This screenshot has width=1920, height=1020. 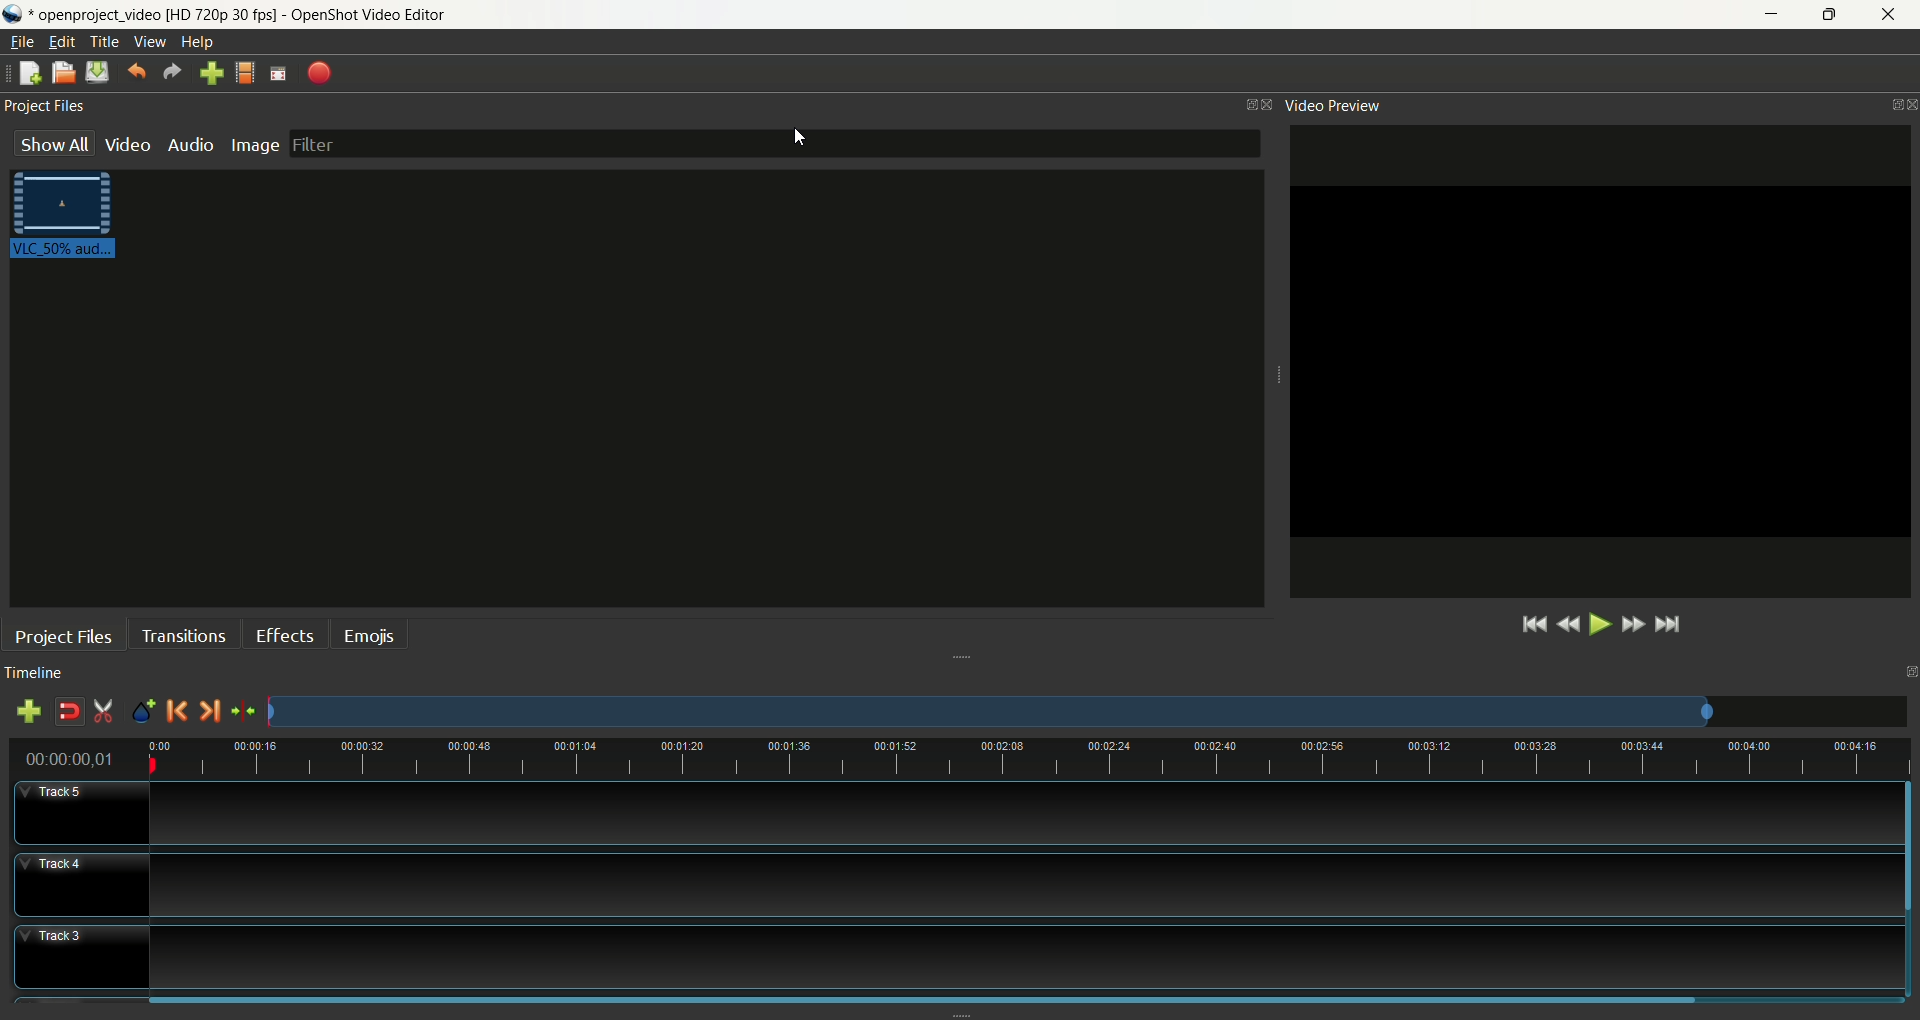 What do you see at coordinates (200, 42) in the screenshot?
I see `help` at bounding box center [200, 42].